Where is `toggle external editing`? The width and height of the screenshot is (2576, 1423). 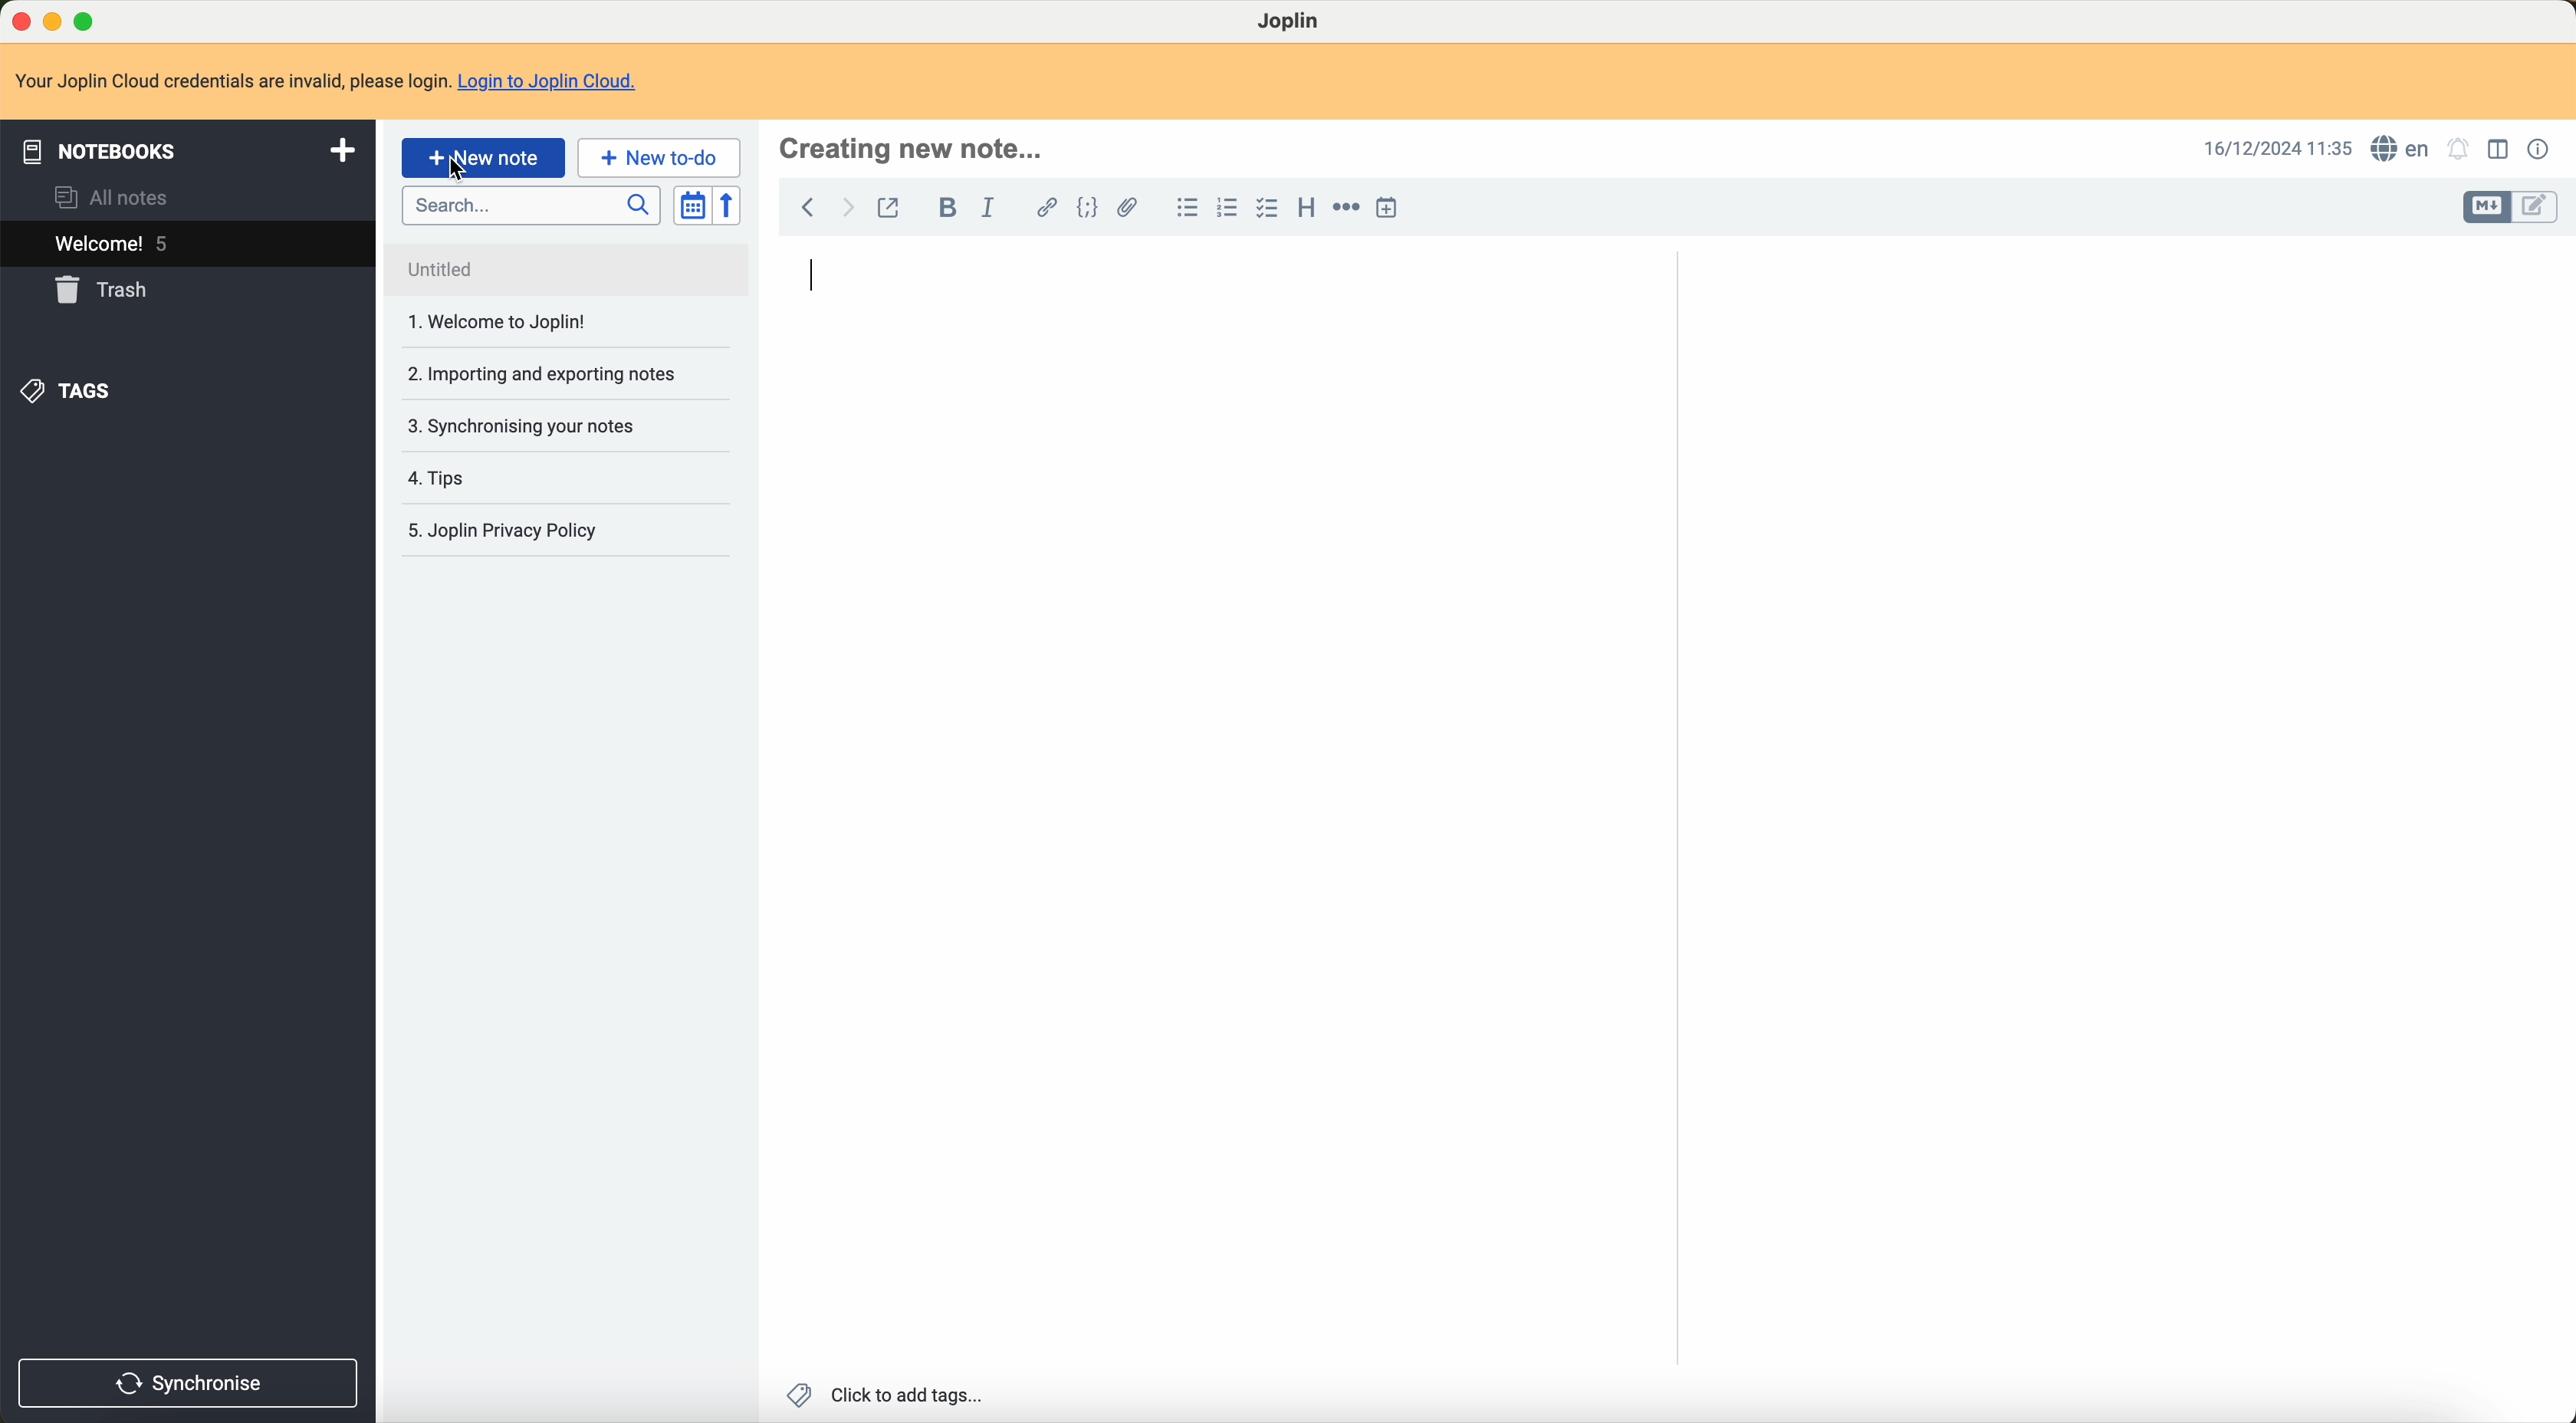
toggle external editing is located at coordinates (895, 208).